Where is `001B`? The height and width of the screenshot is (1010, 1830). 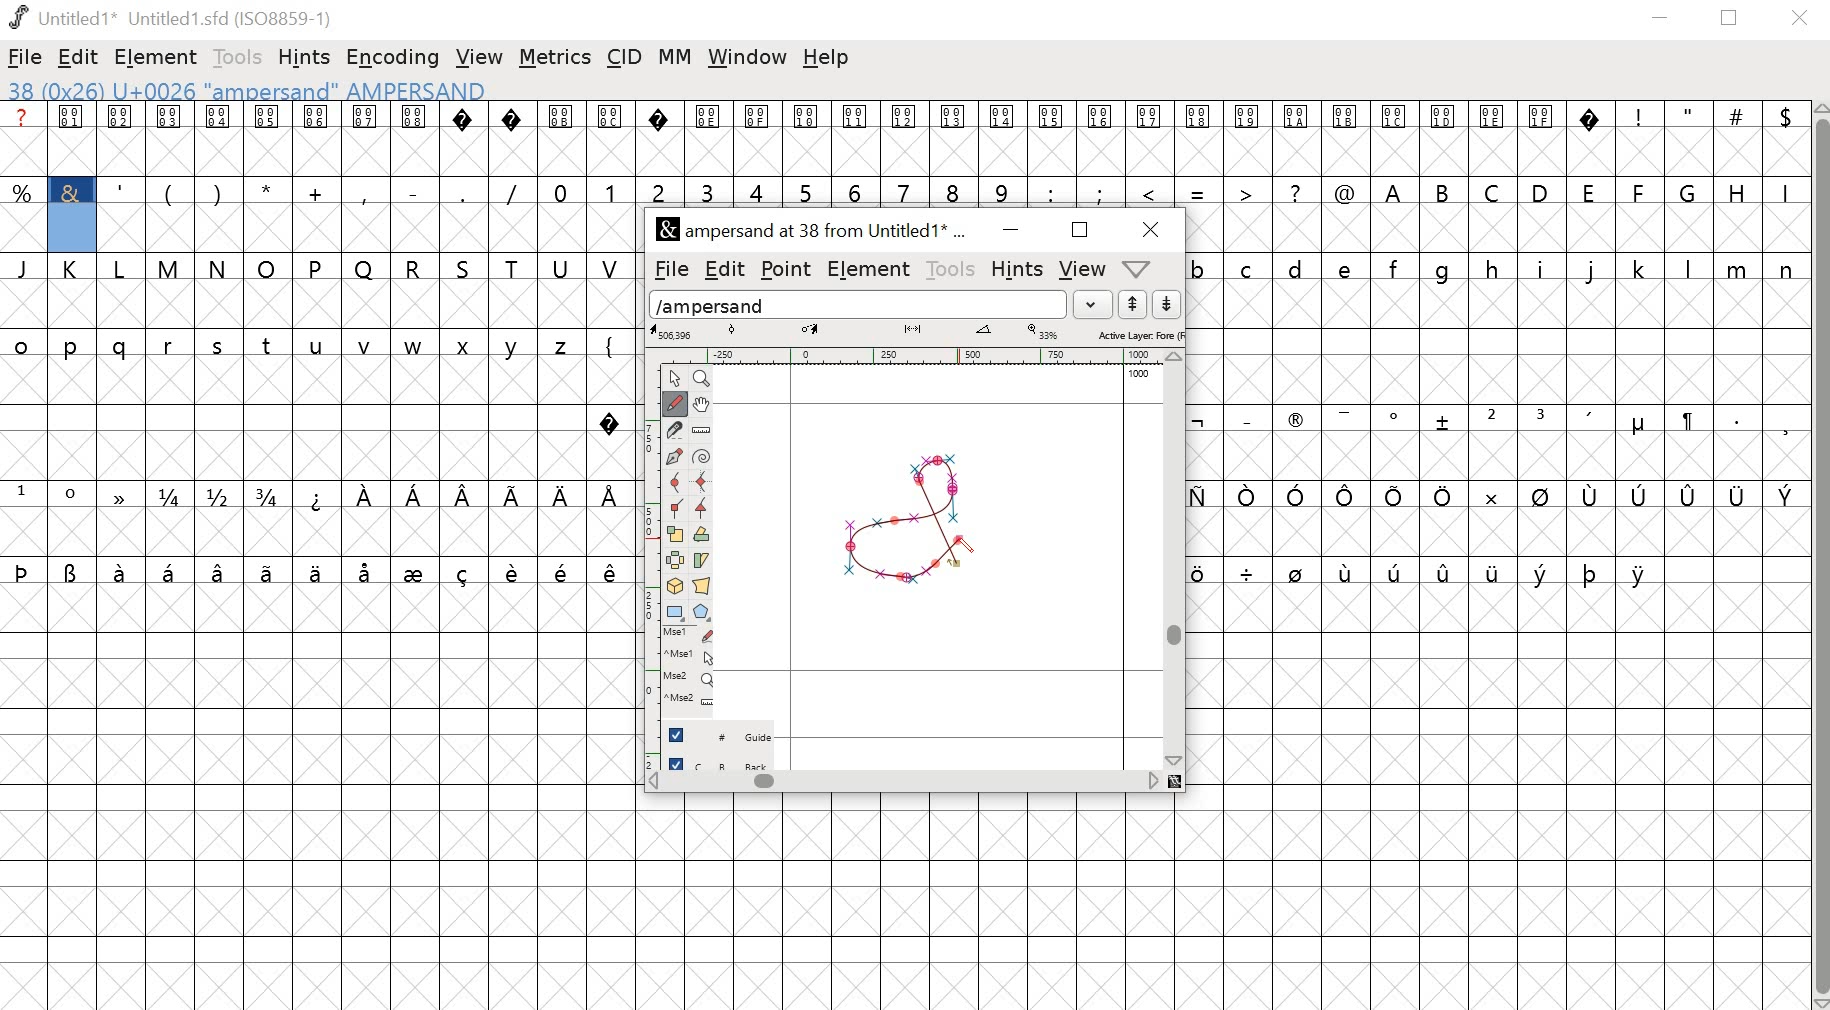
001B is located at coordinates (1342, 138).